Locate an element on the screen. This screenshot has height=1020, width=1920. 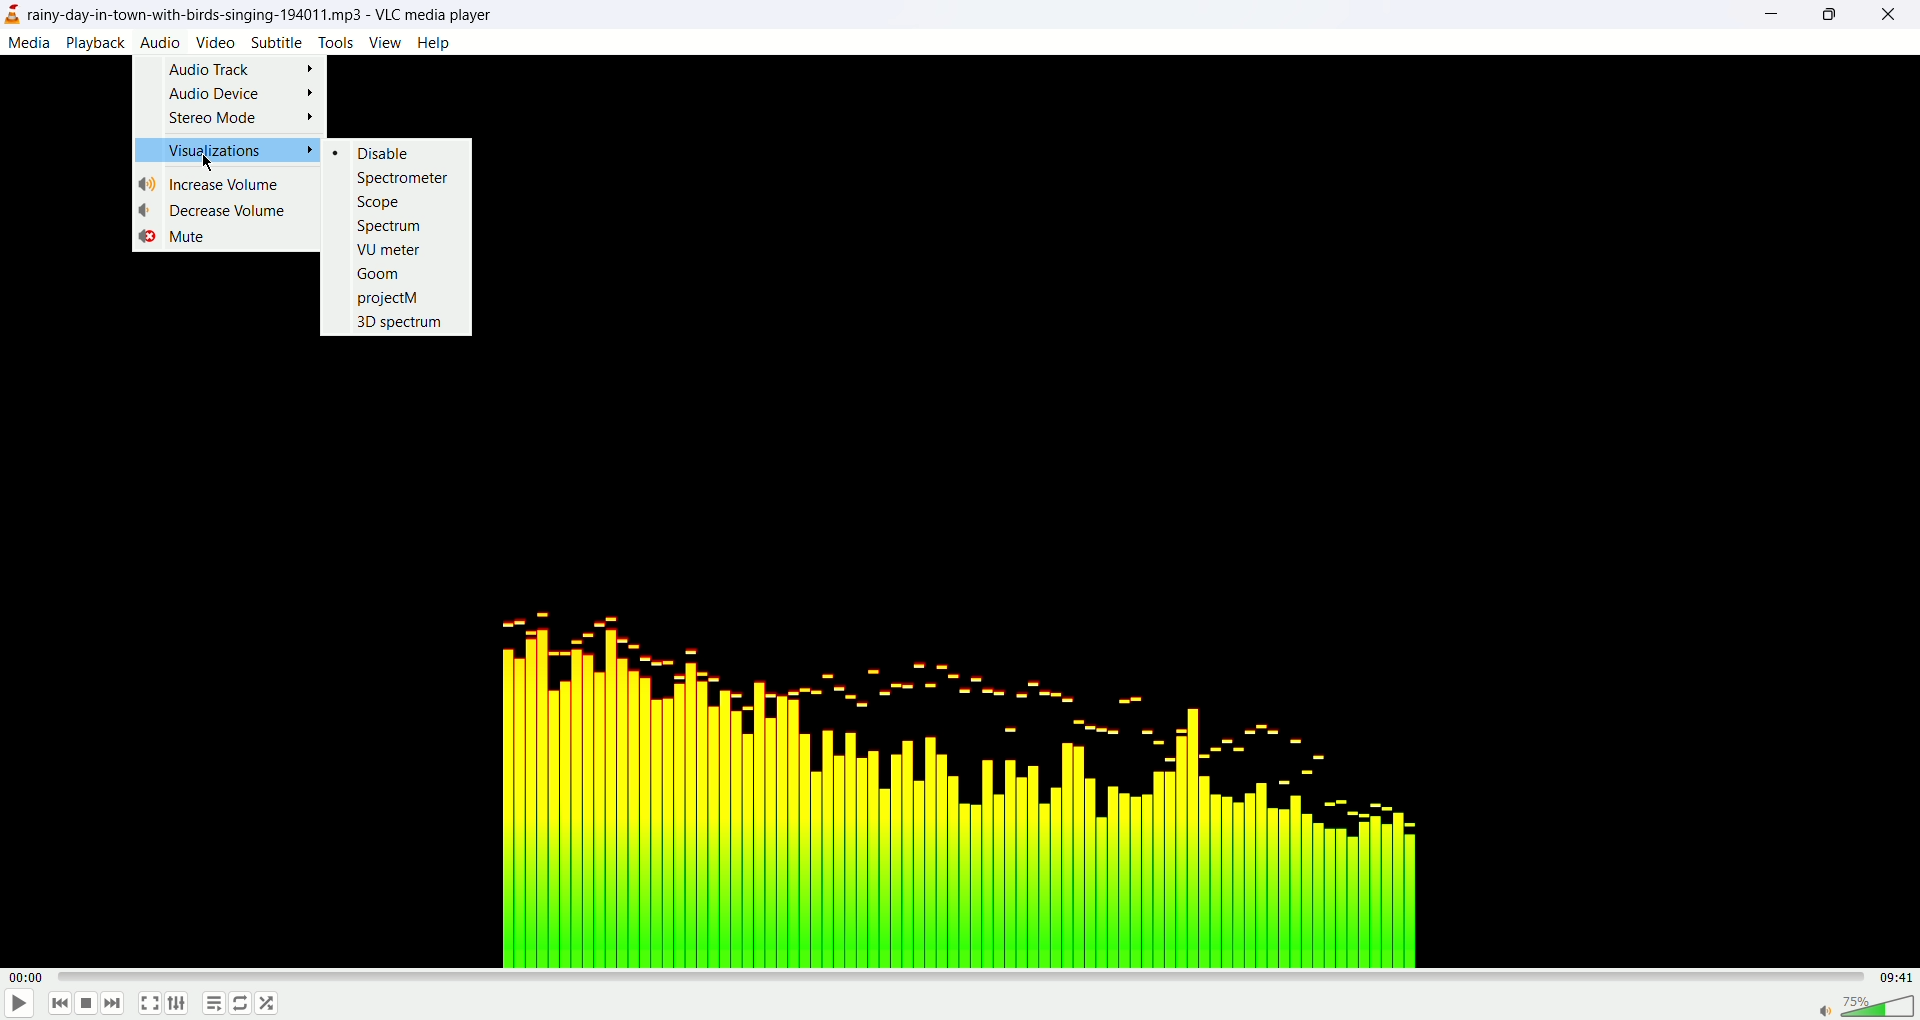
play/pause is located at coordinates (19, 1005).